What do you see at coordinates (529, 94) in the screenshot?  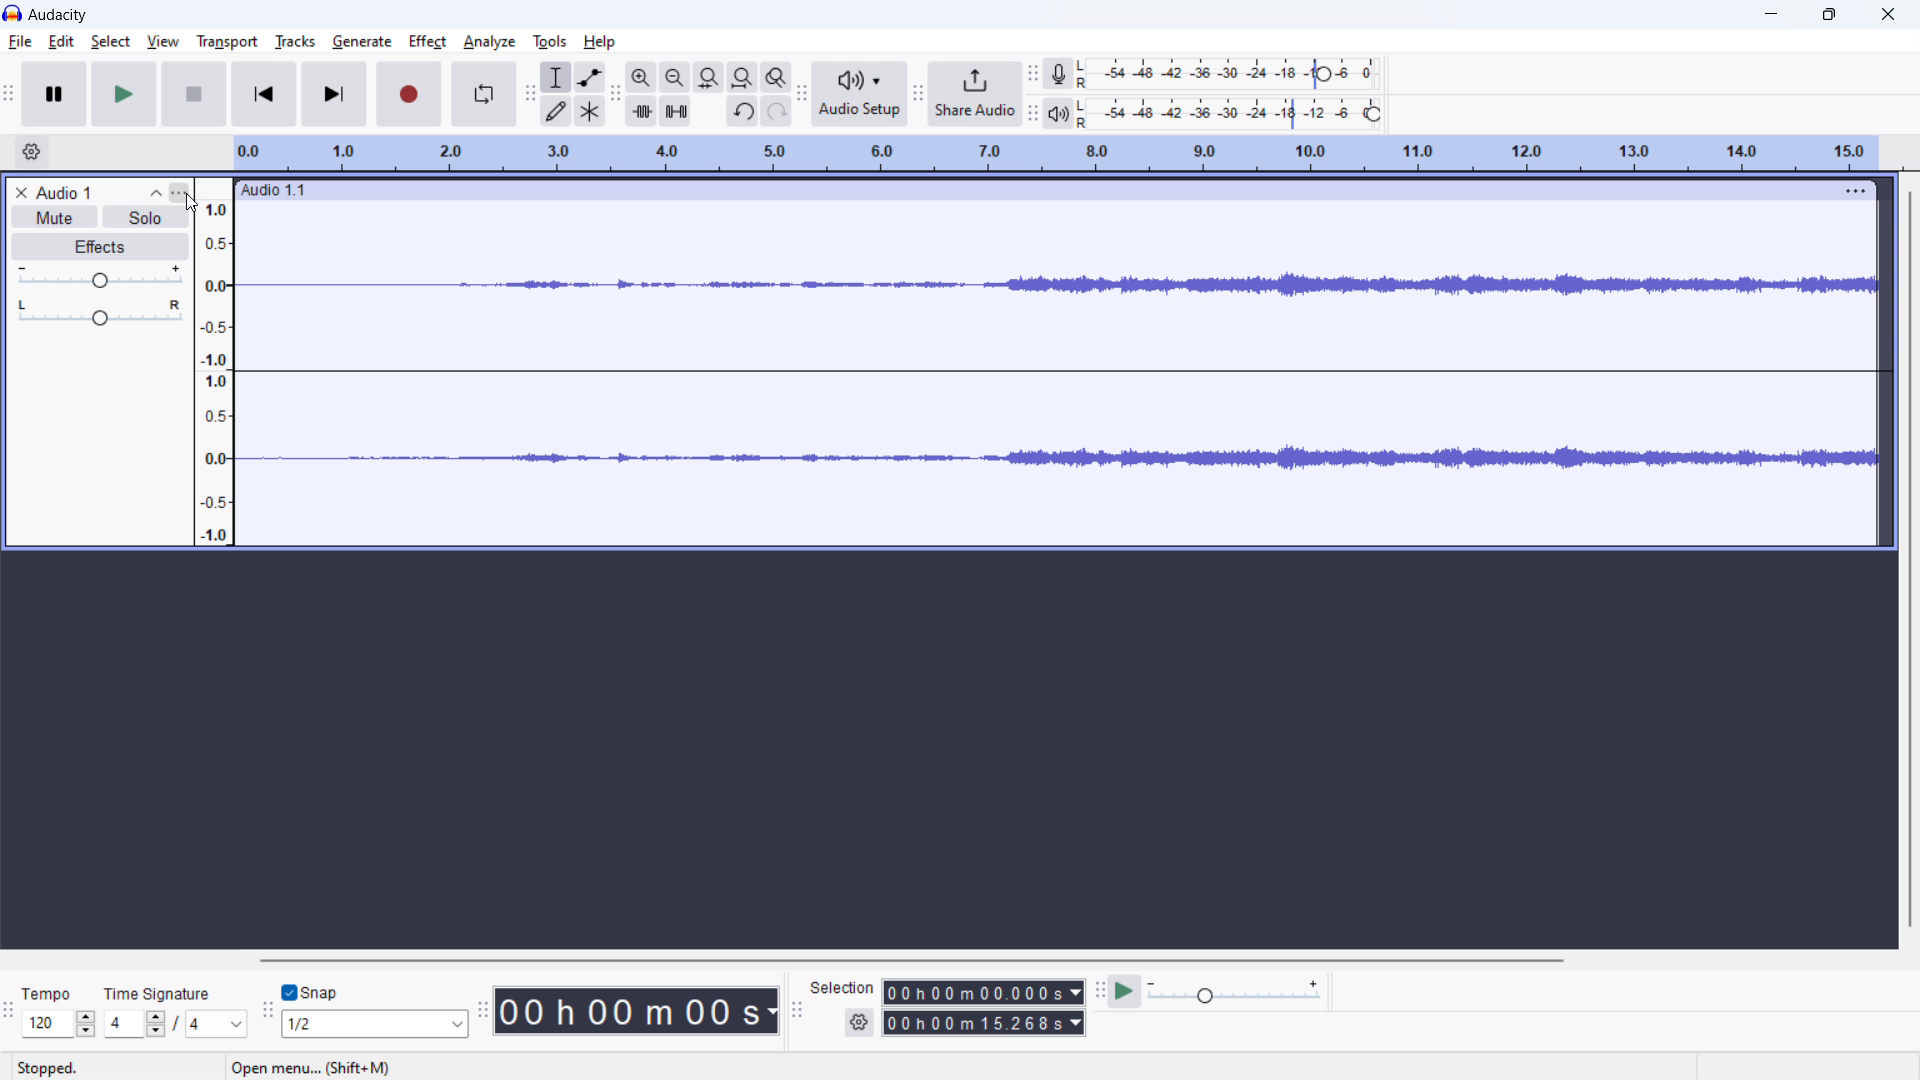 I see `tools toolbar ` at bounding box center [529, 94].